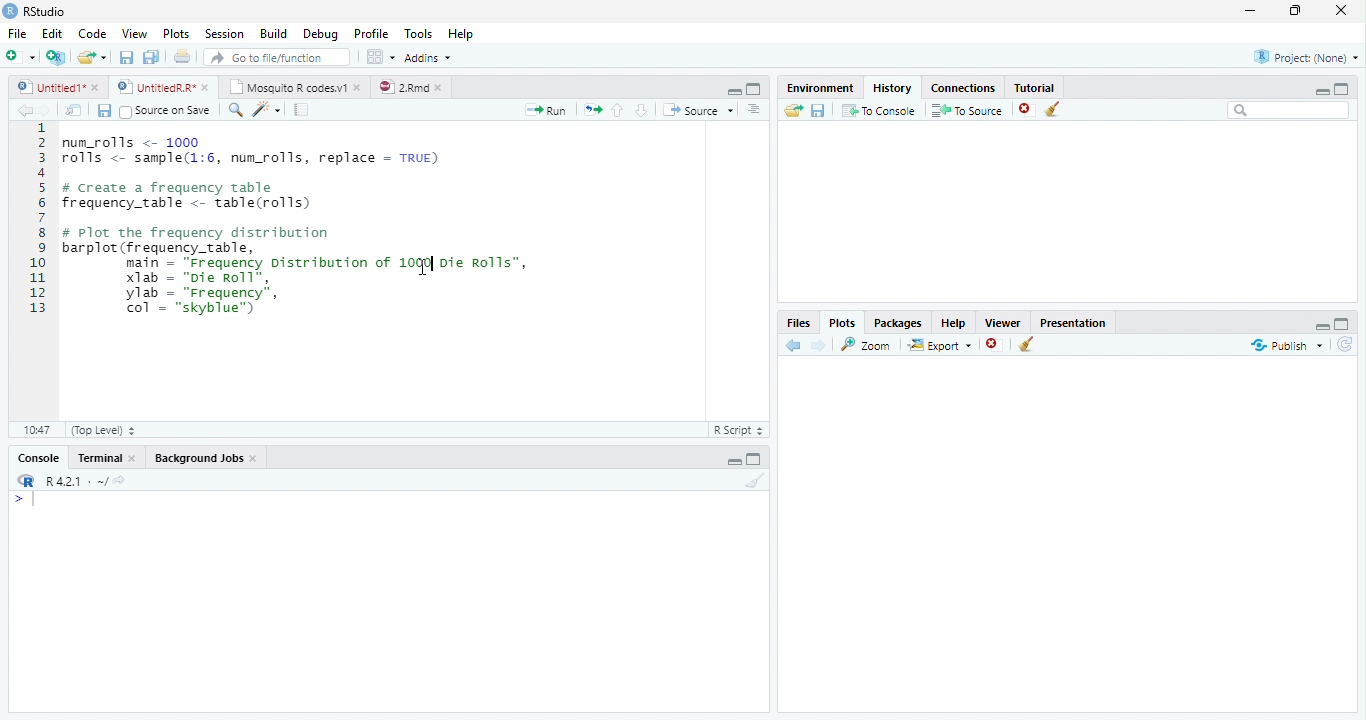 The width and height of the screenshot is (1366, 720). Describe the element at coordinates (821, 87) in the screenshot. I see `Environment` at that location.